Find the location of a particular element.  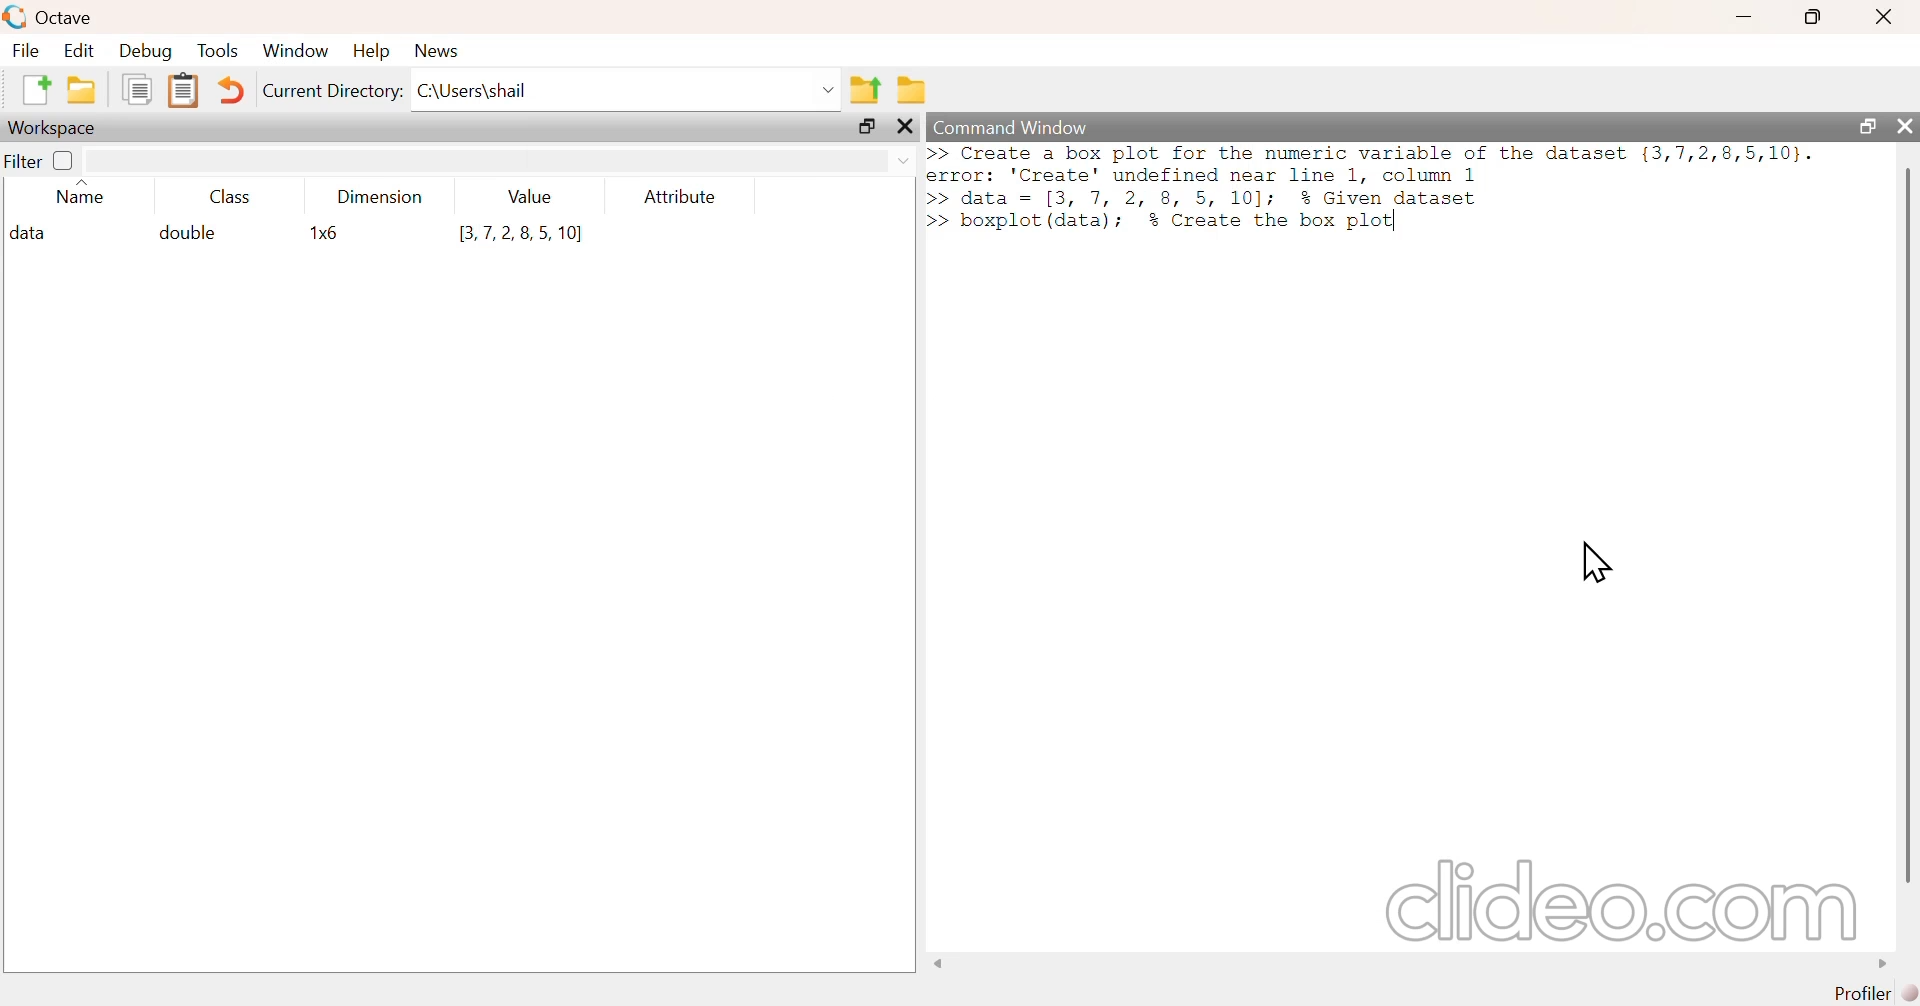

one directory up is located at coordinates (866, 88).